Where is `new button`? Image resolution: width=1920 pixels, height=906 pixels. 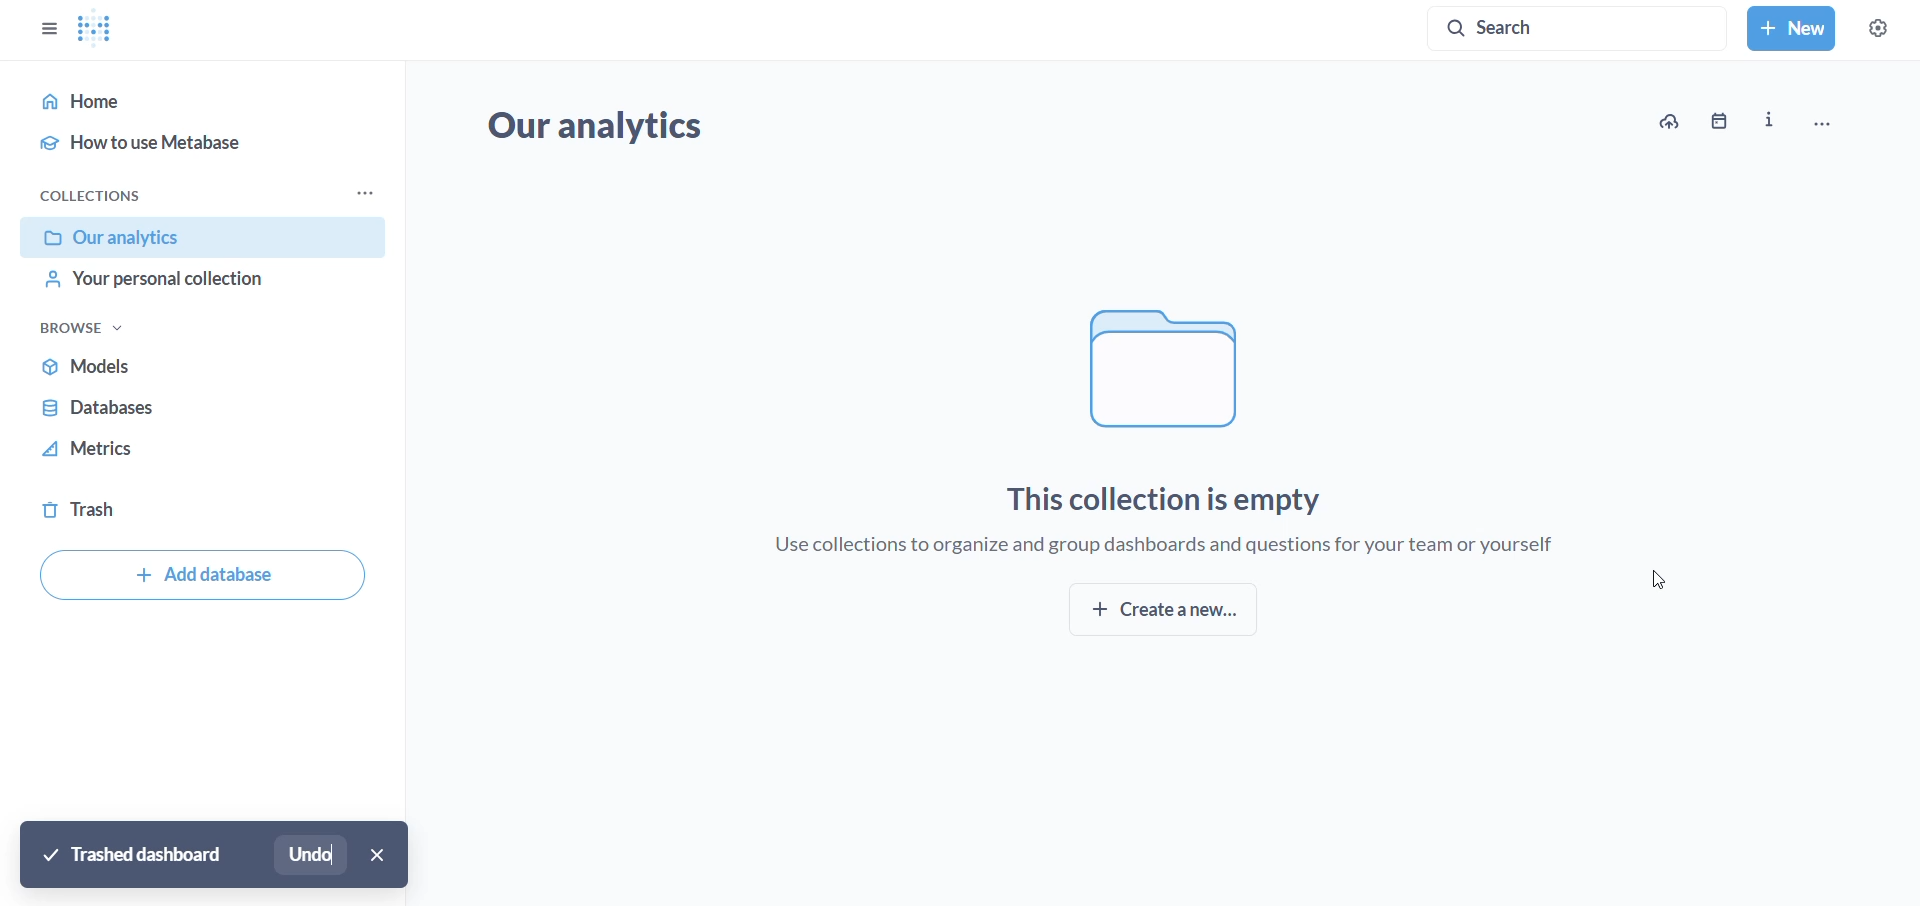 new button is located at coordinates (1790, 28).